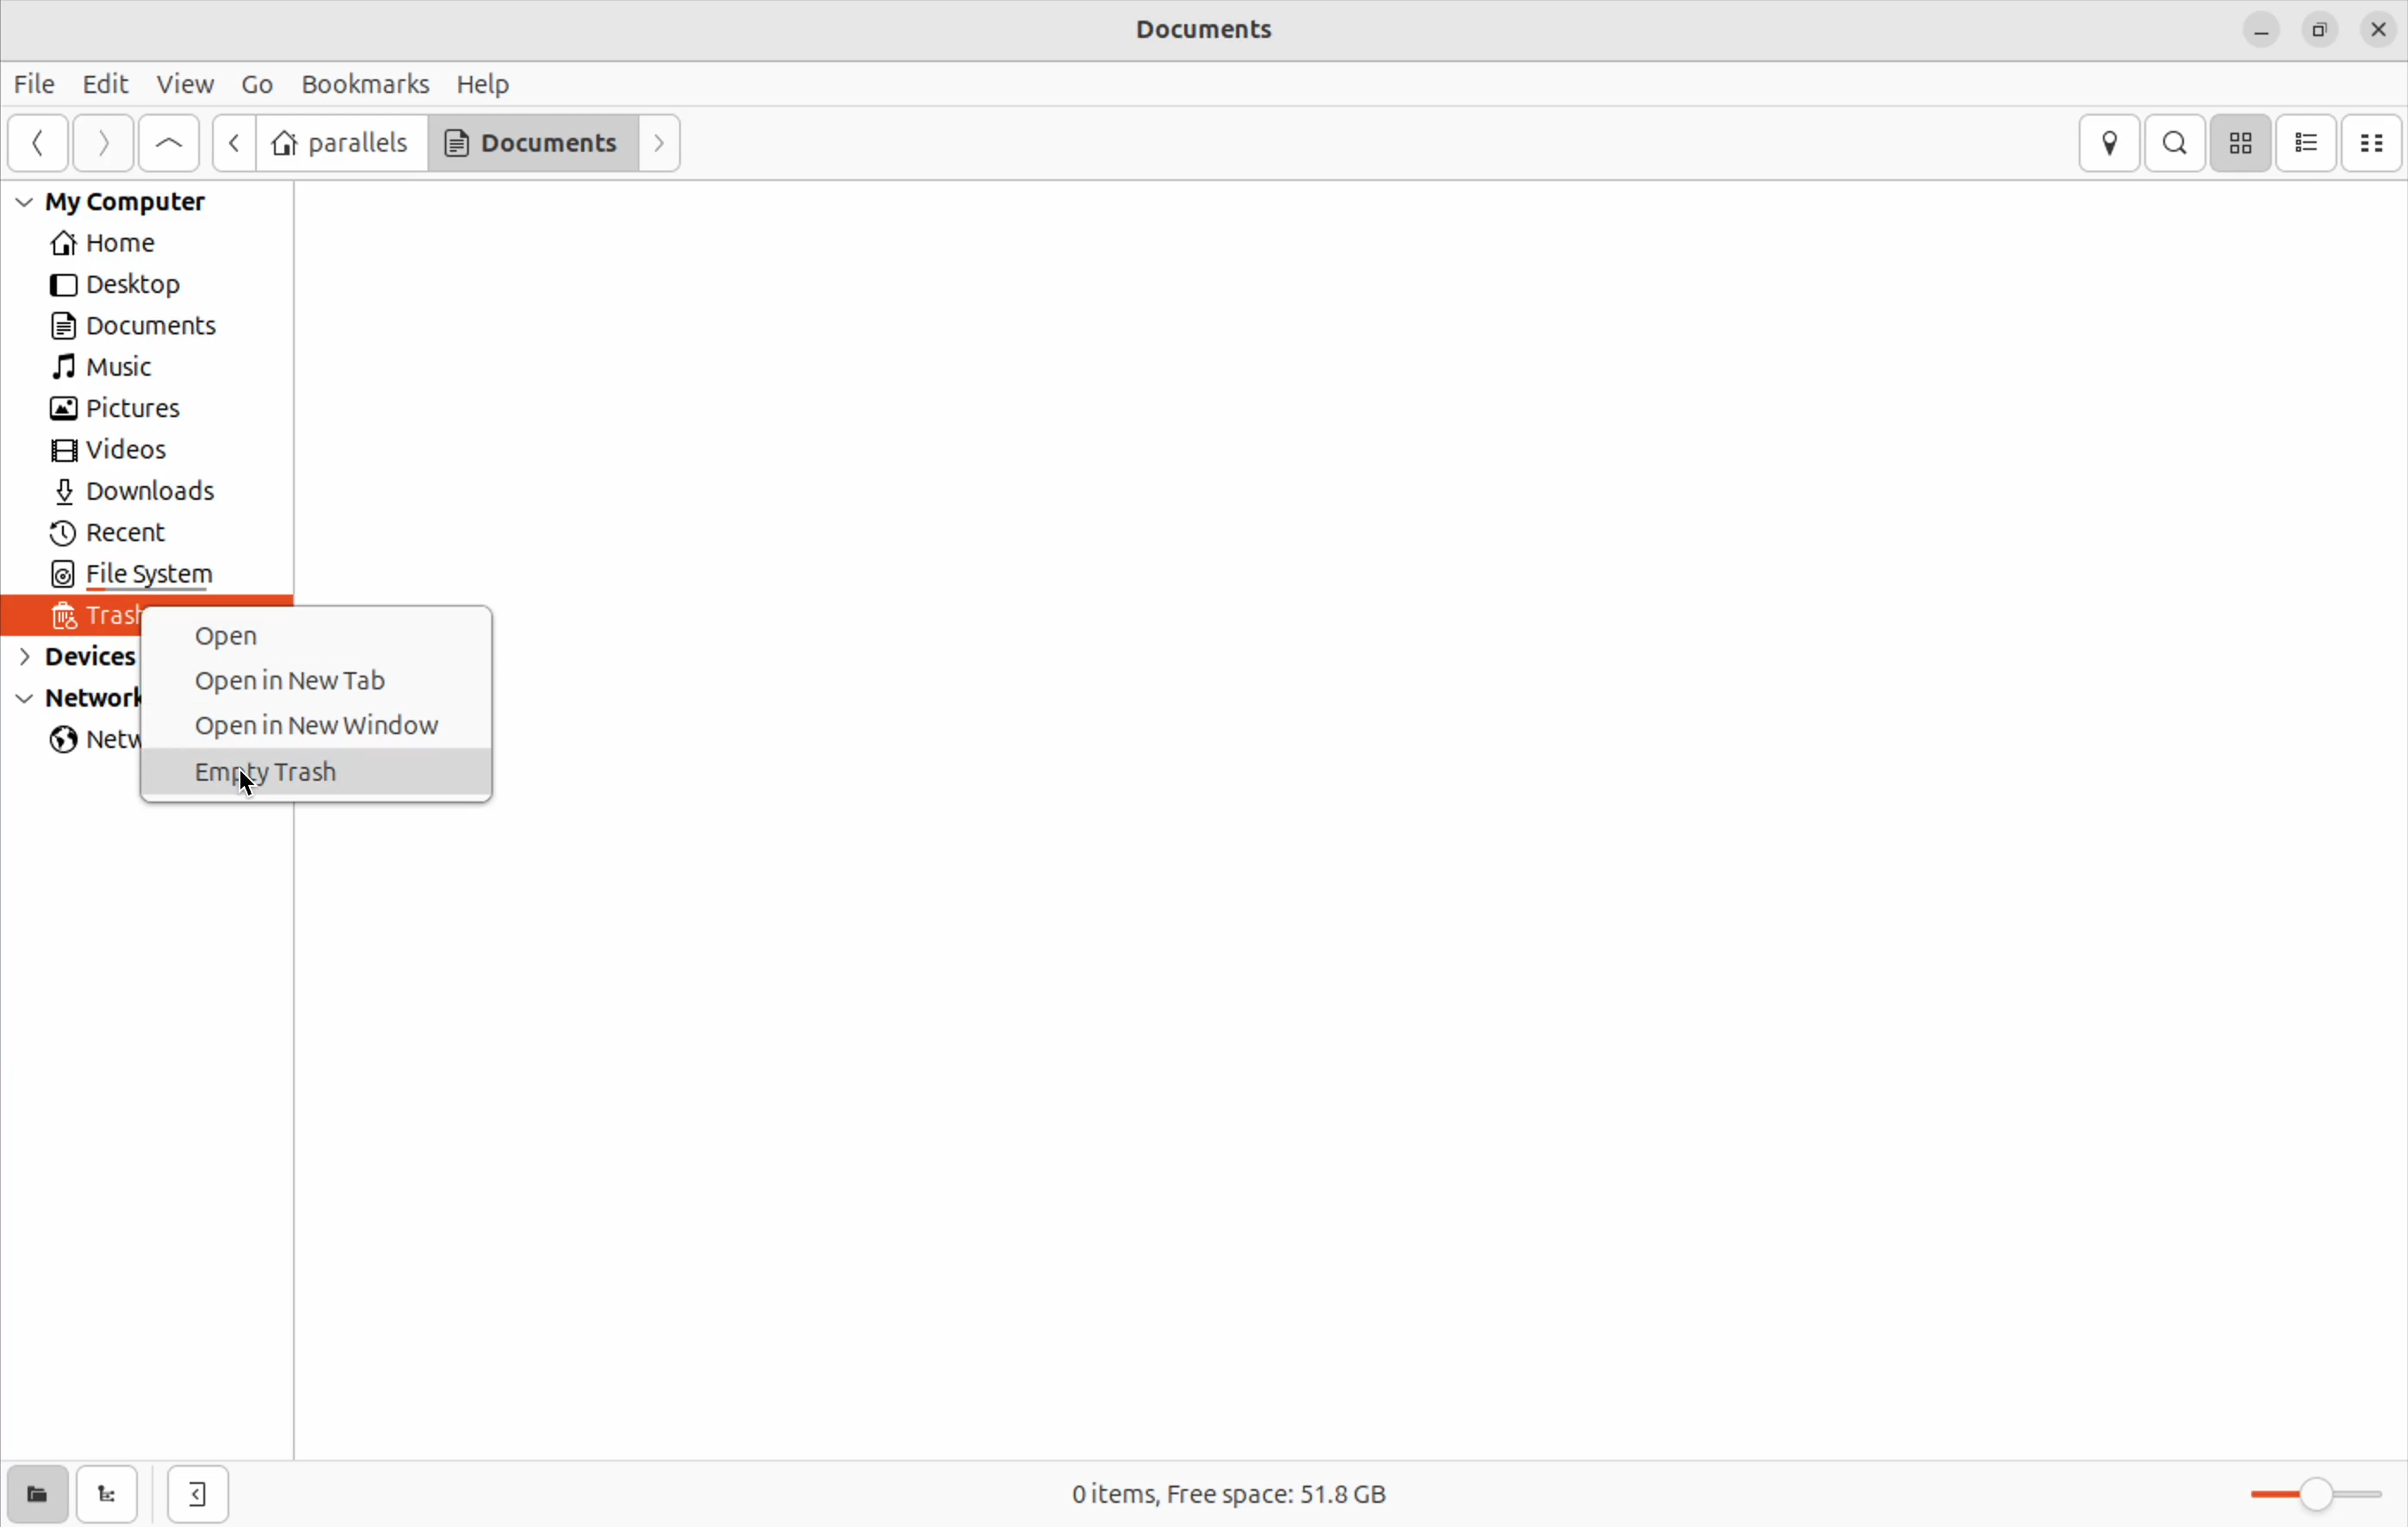 The width and height of the screenshot is (2408, 1527). What do you see at coordinates (37, 146) in the screenshot?
I see `Previous` at bounding box center [37, 146].